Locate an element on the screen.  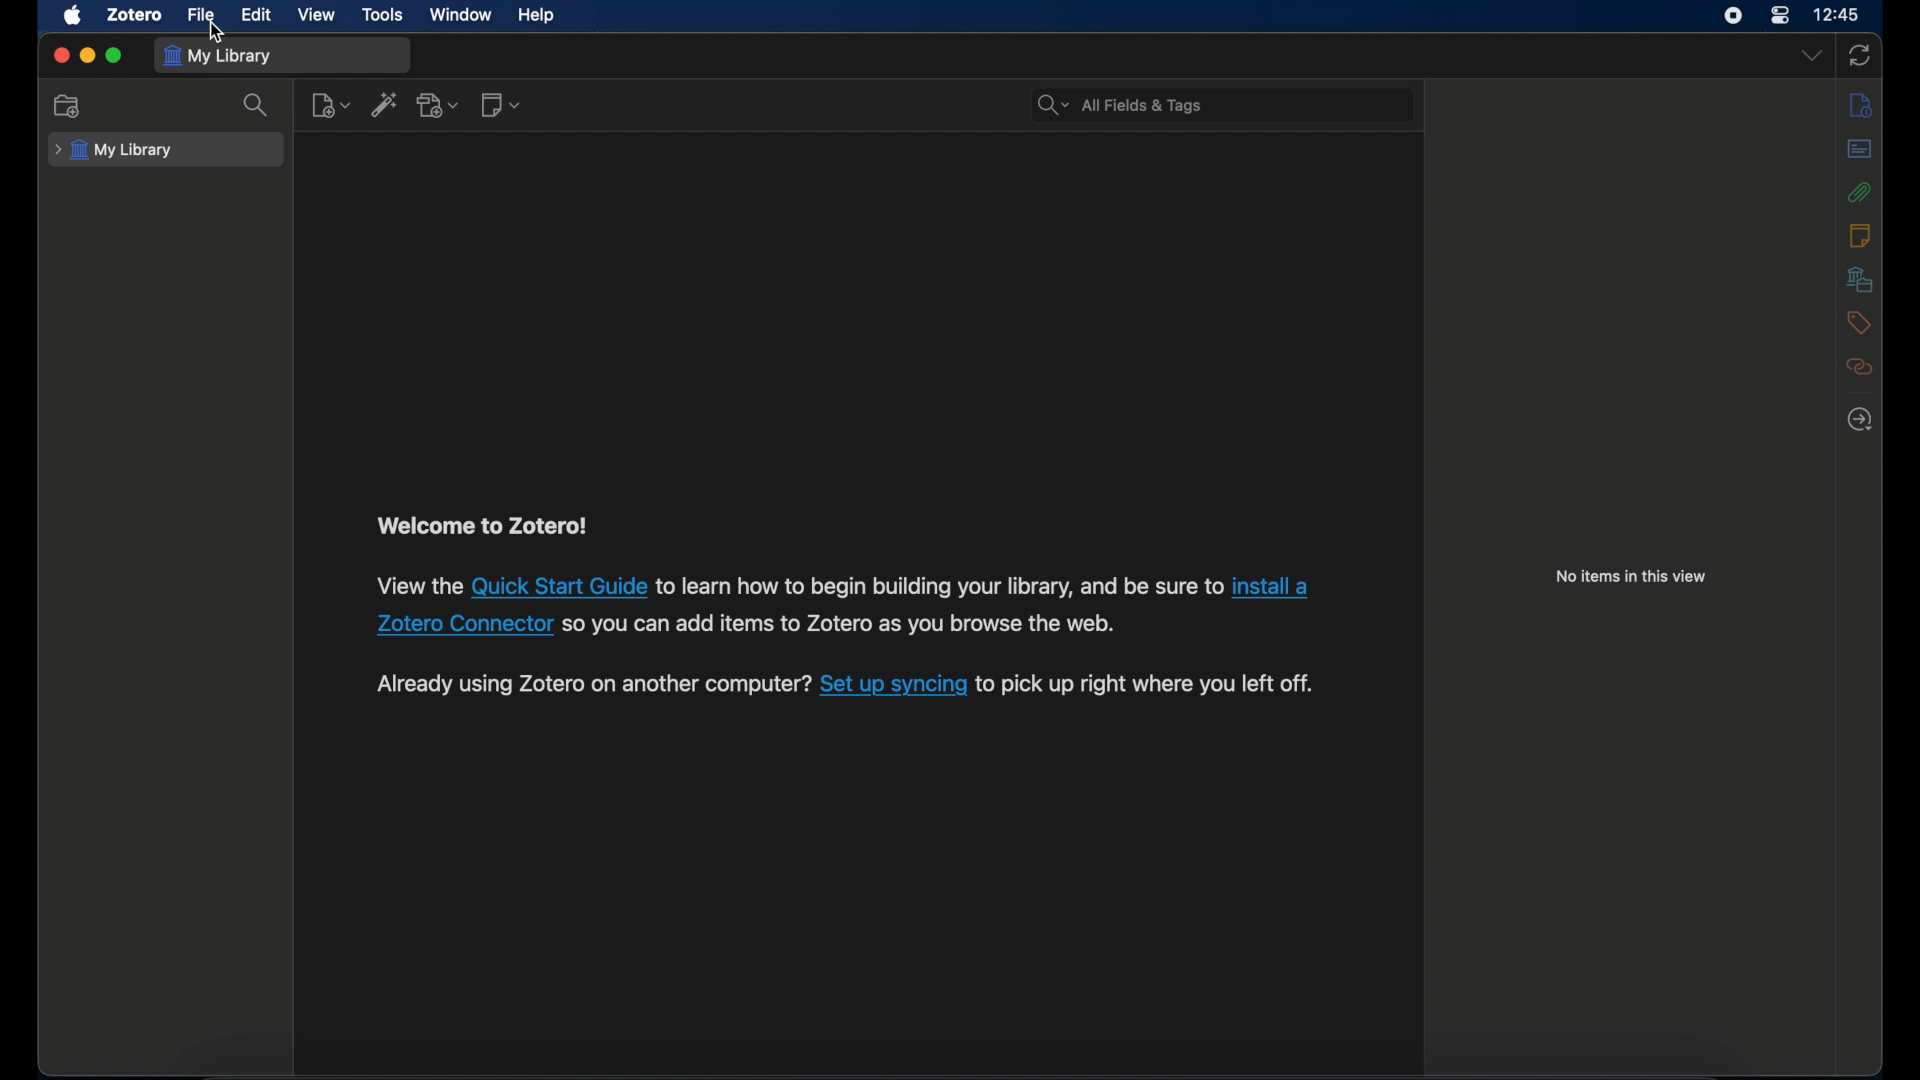
add attachment is located at coordinates (438, 105).